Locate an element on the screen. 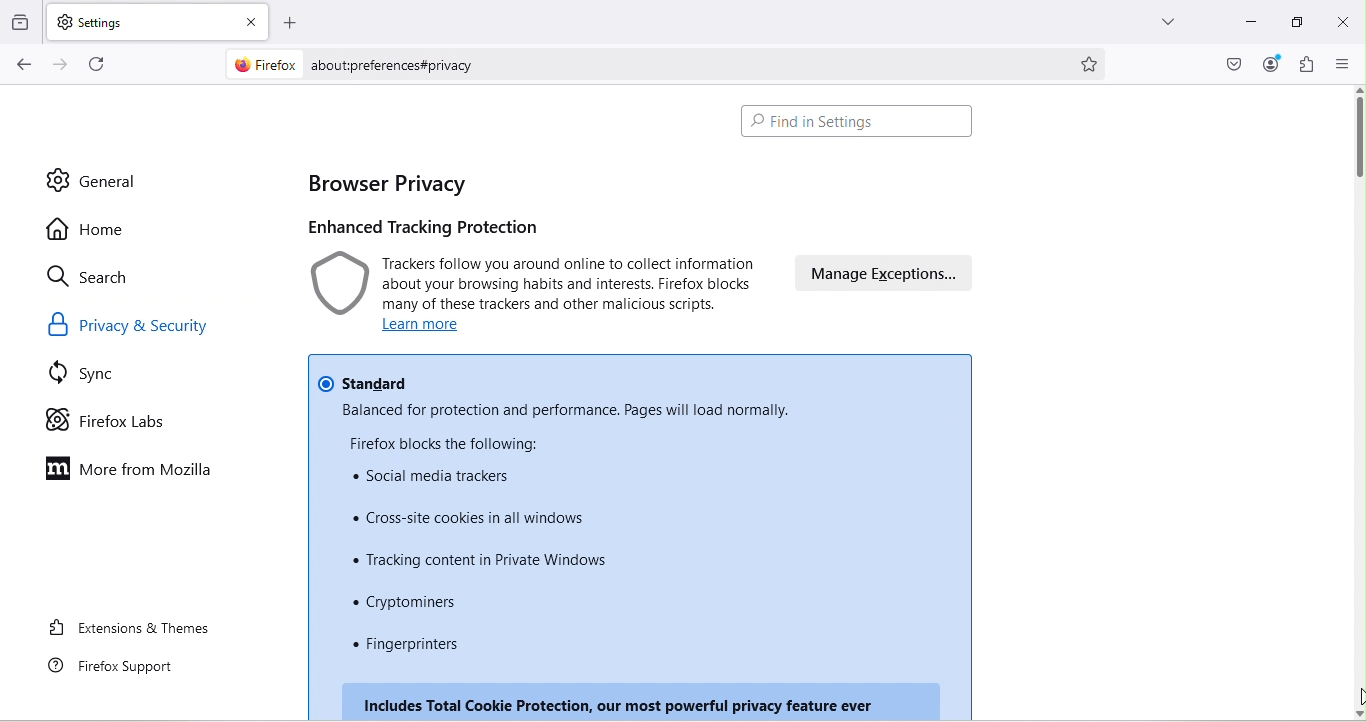 Image resolution: width=1366 pixels, height=722 pixels. close tab is located at coordinates (248, 18).